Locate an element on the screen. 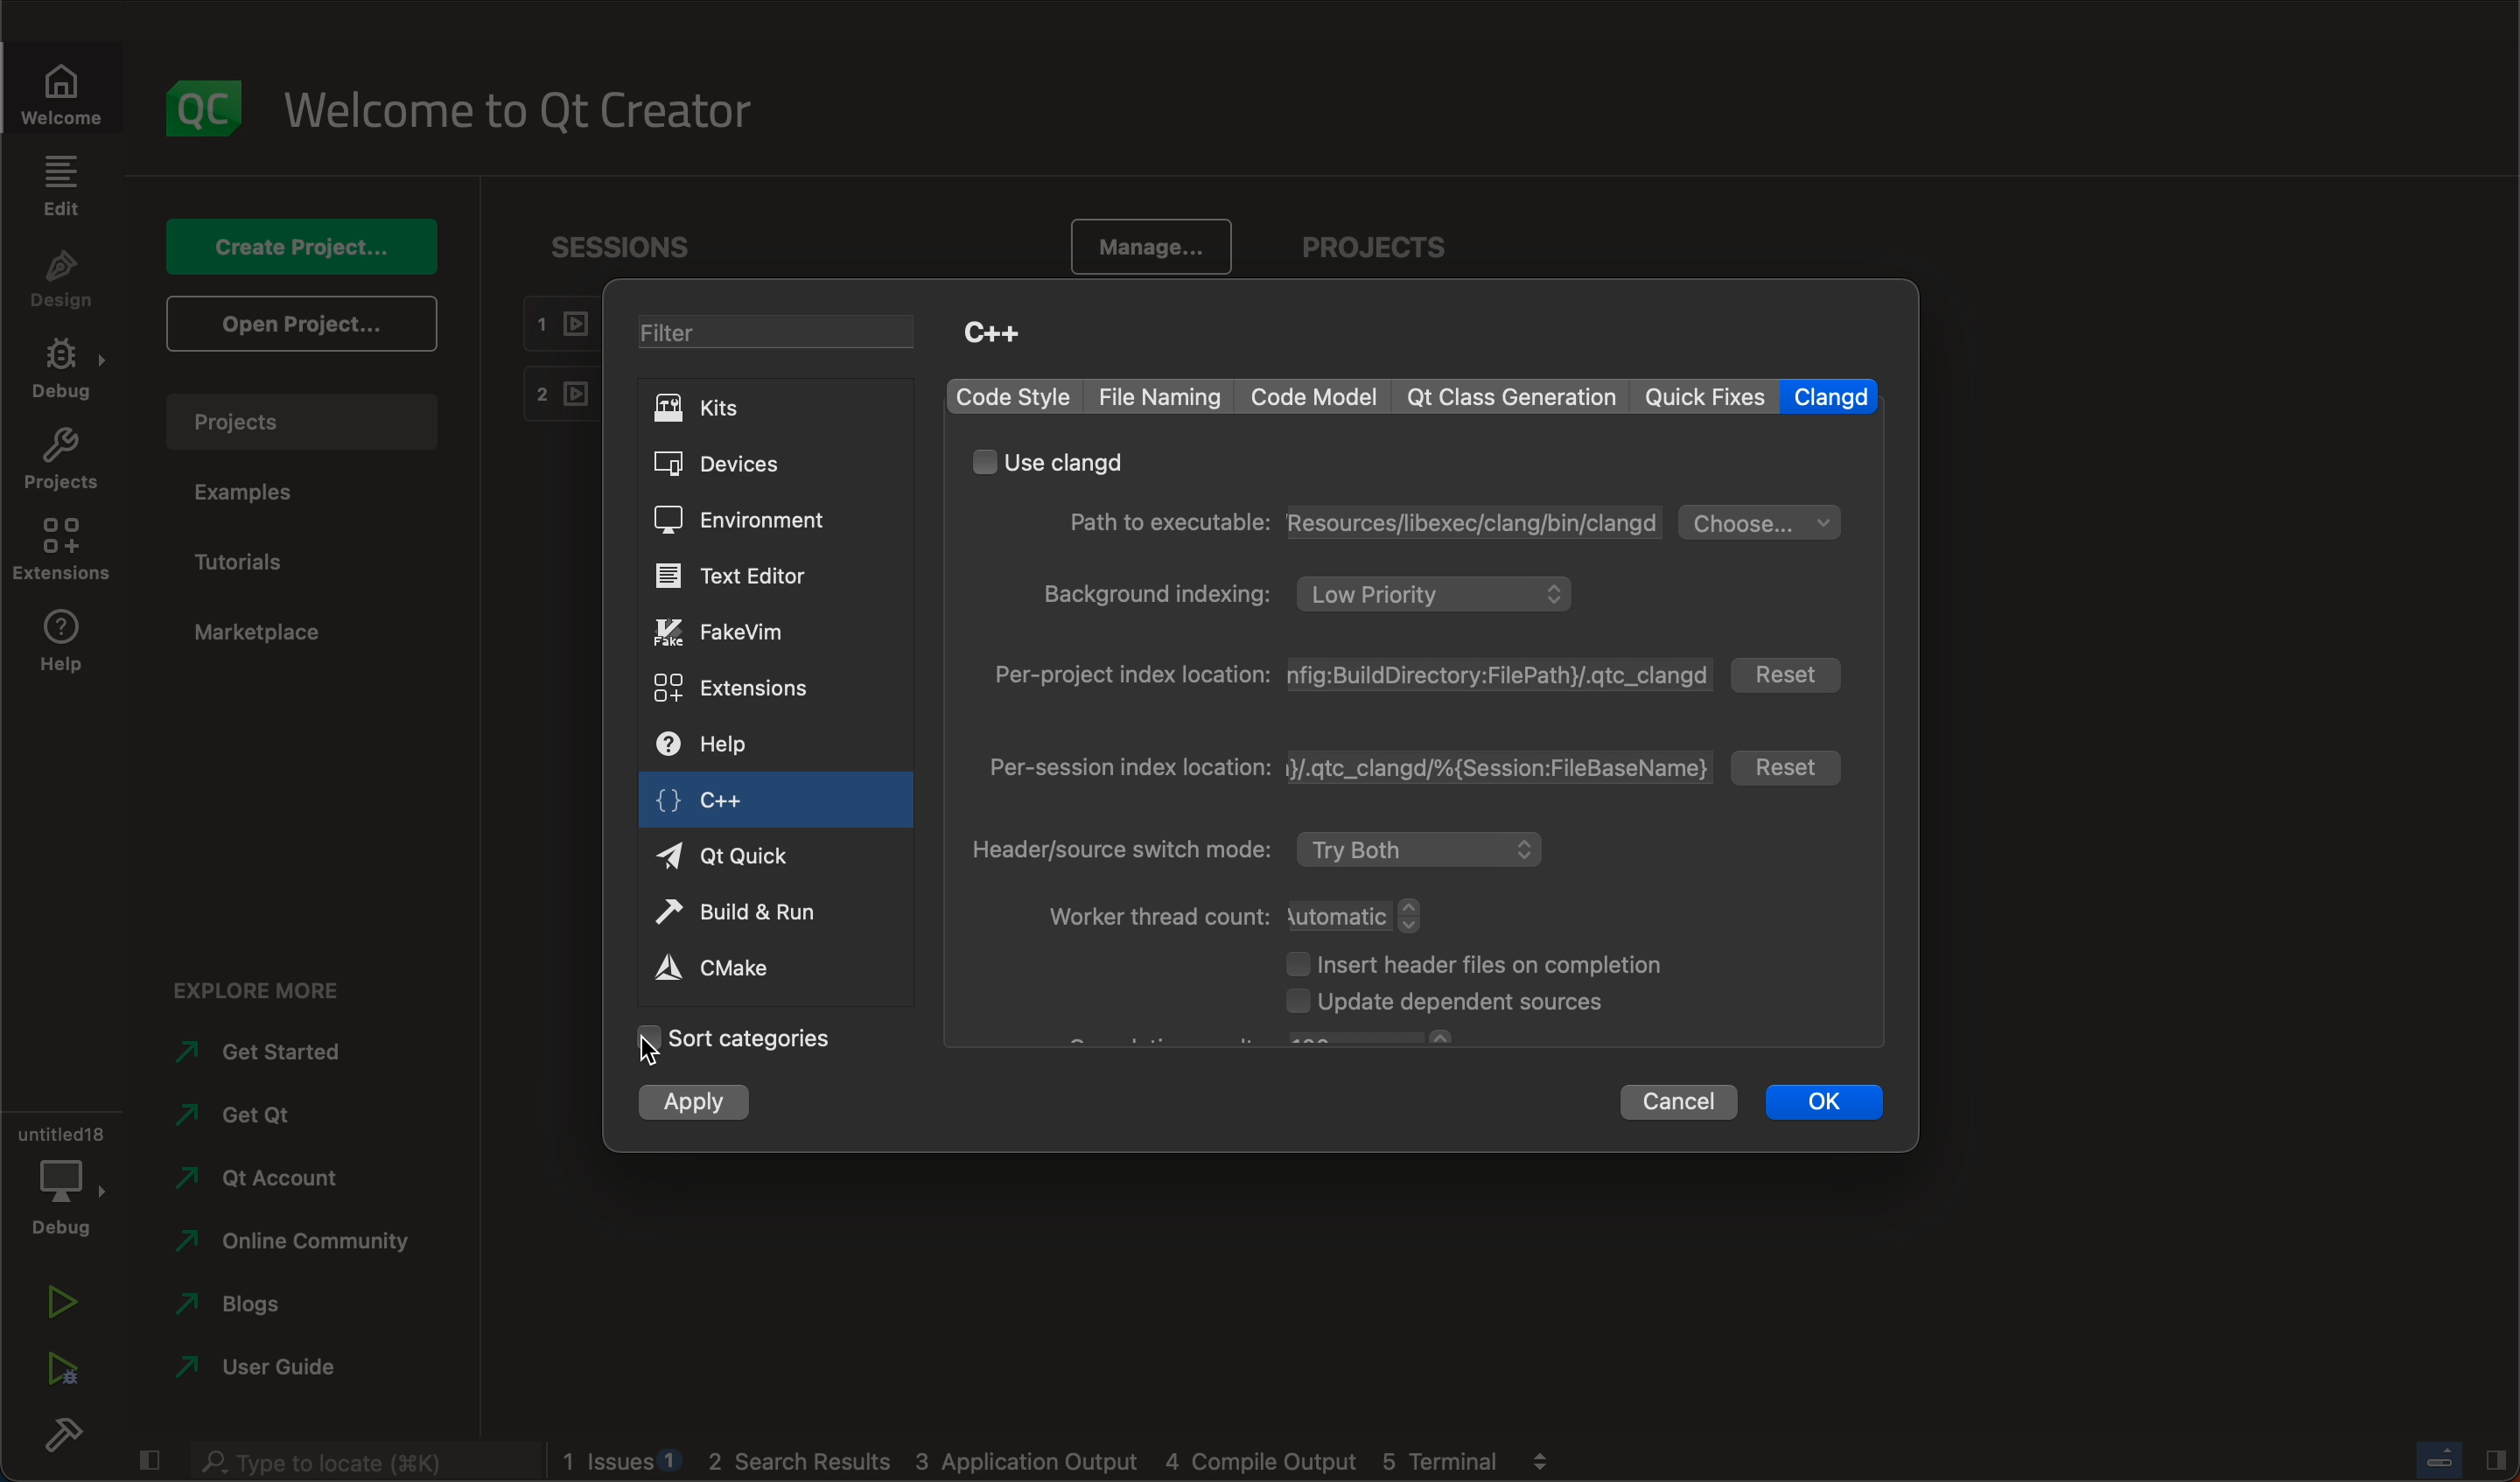 The image size is (2520, 1482). examples is located at coordinates (281, 494).